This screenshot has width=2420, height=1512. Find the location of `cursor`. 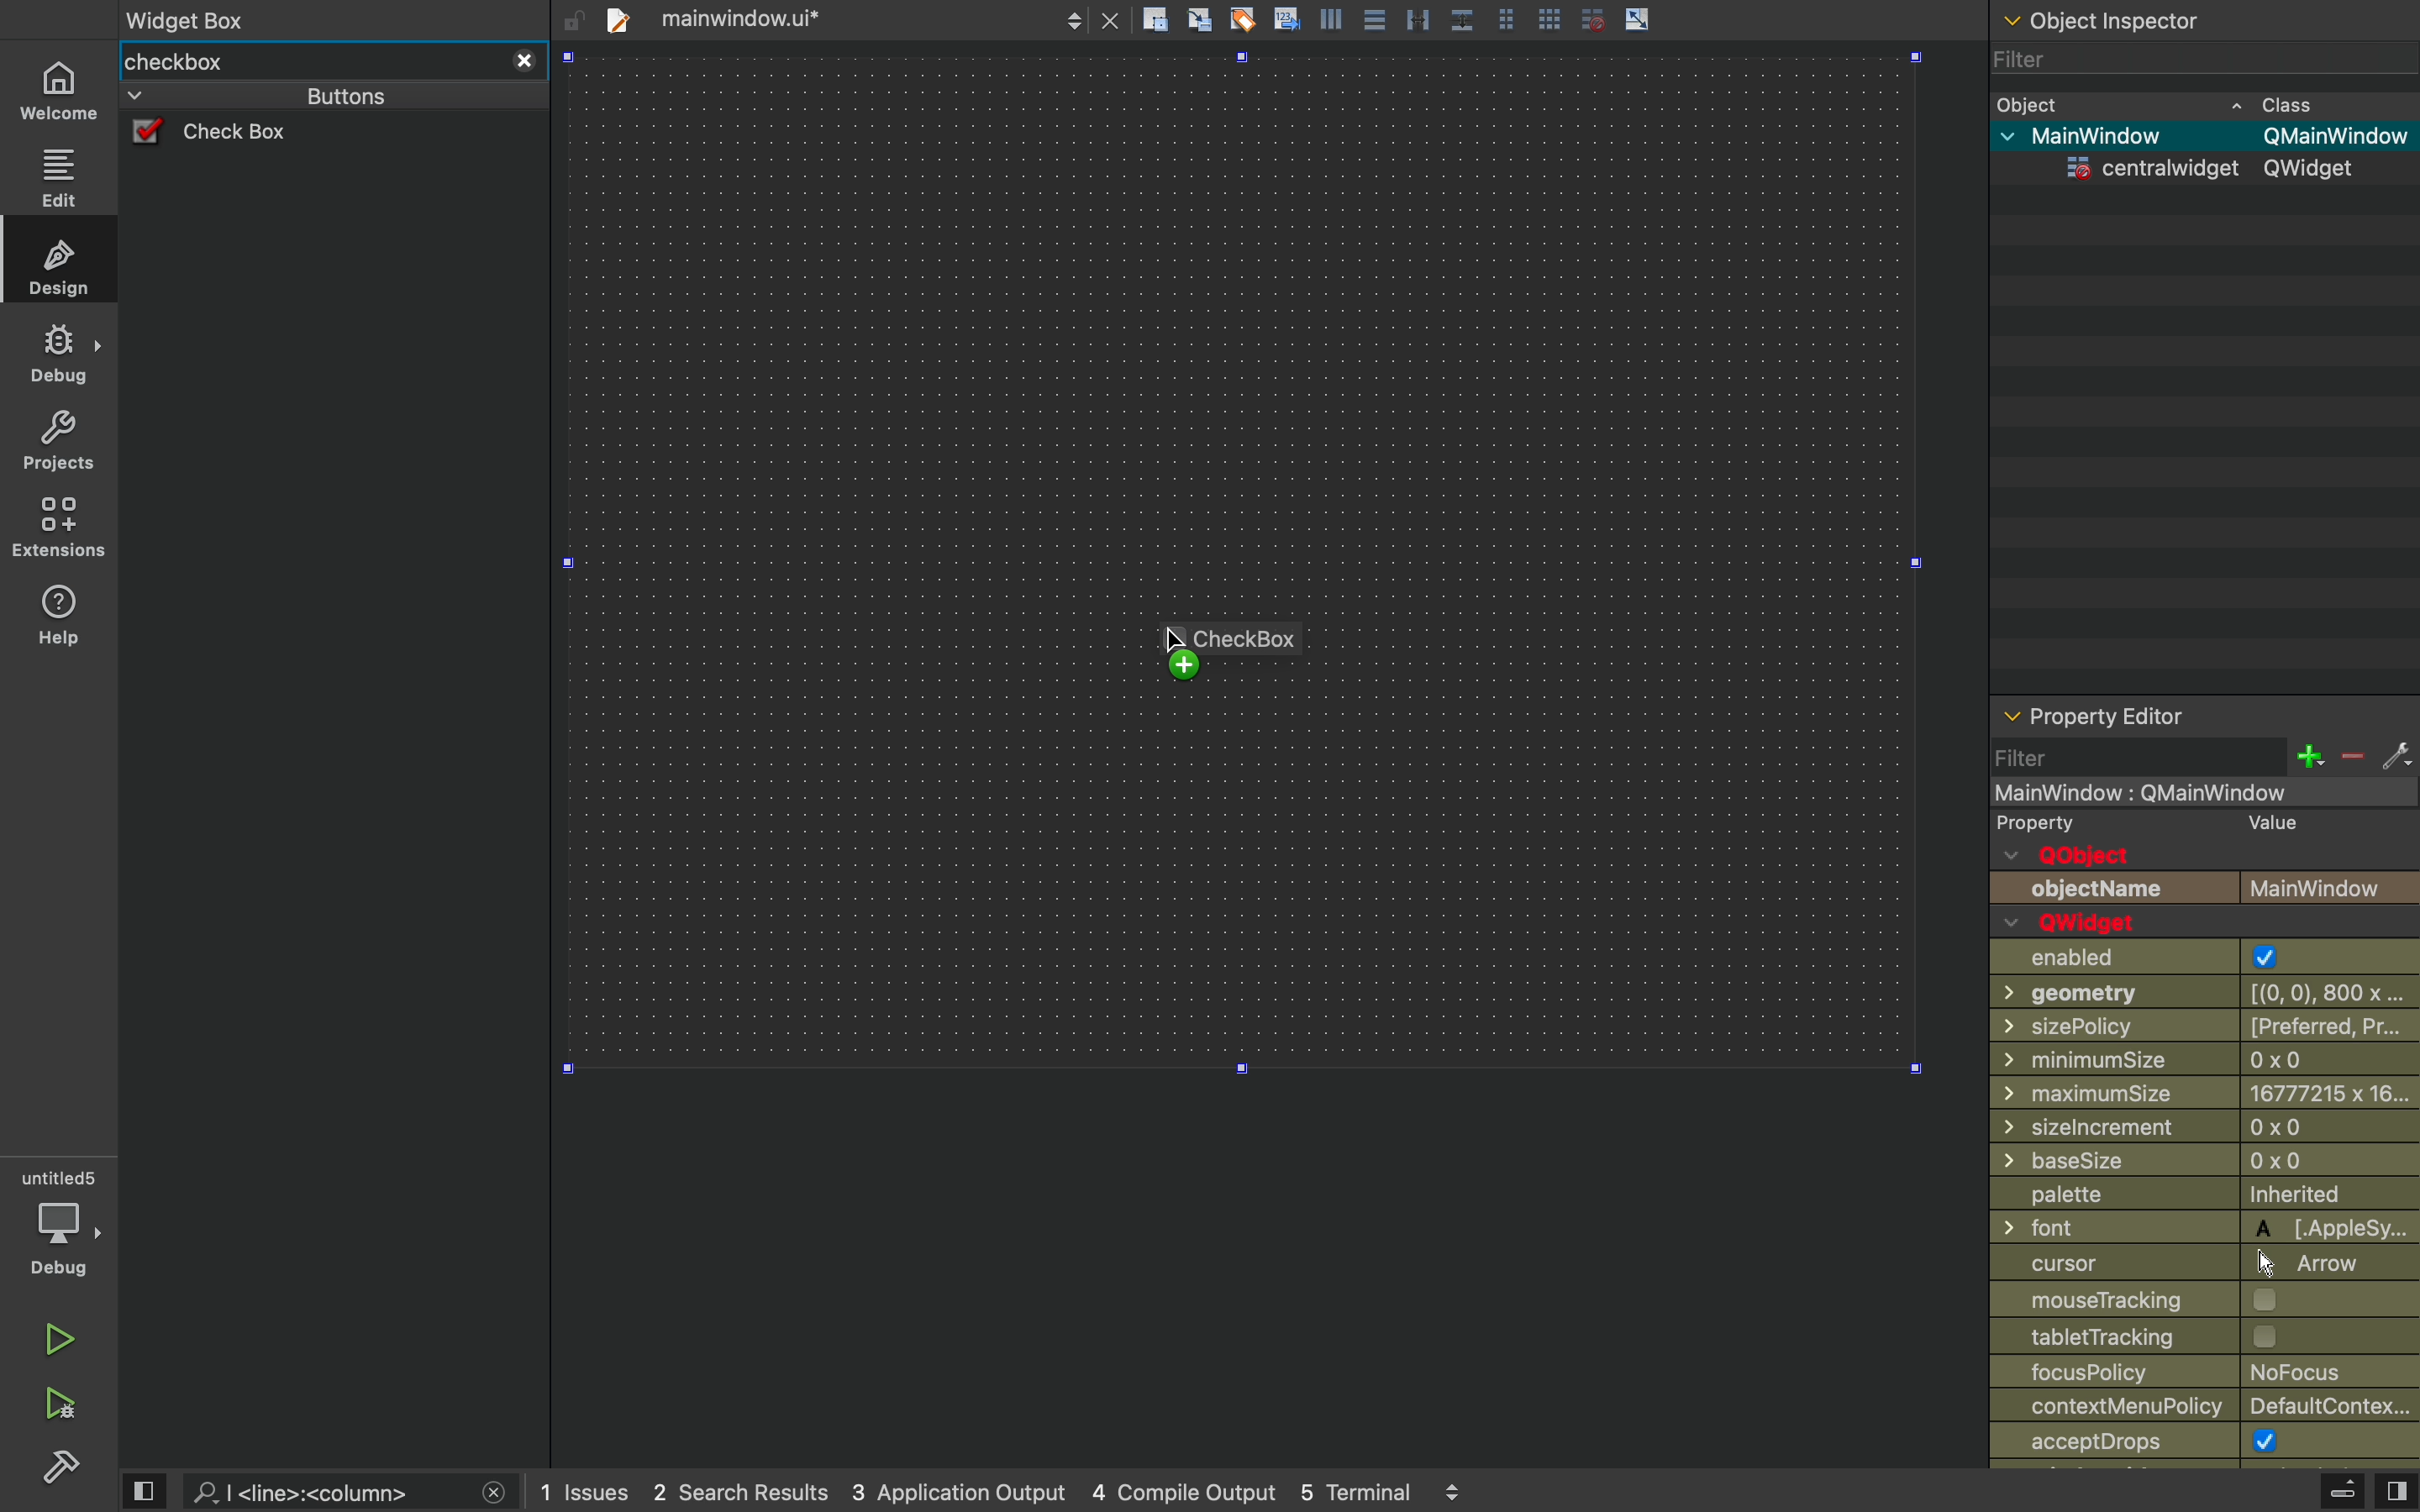

cursor is located at coordinates (2196, 1262).